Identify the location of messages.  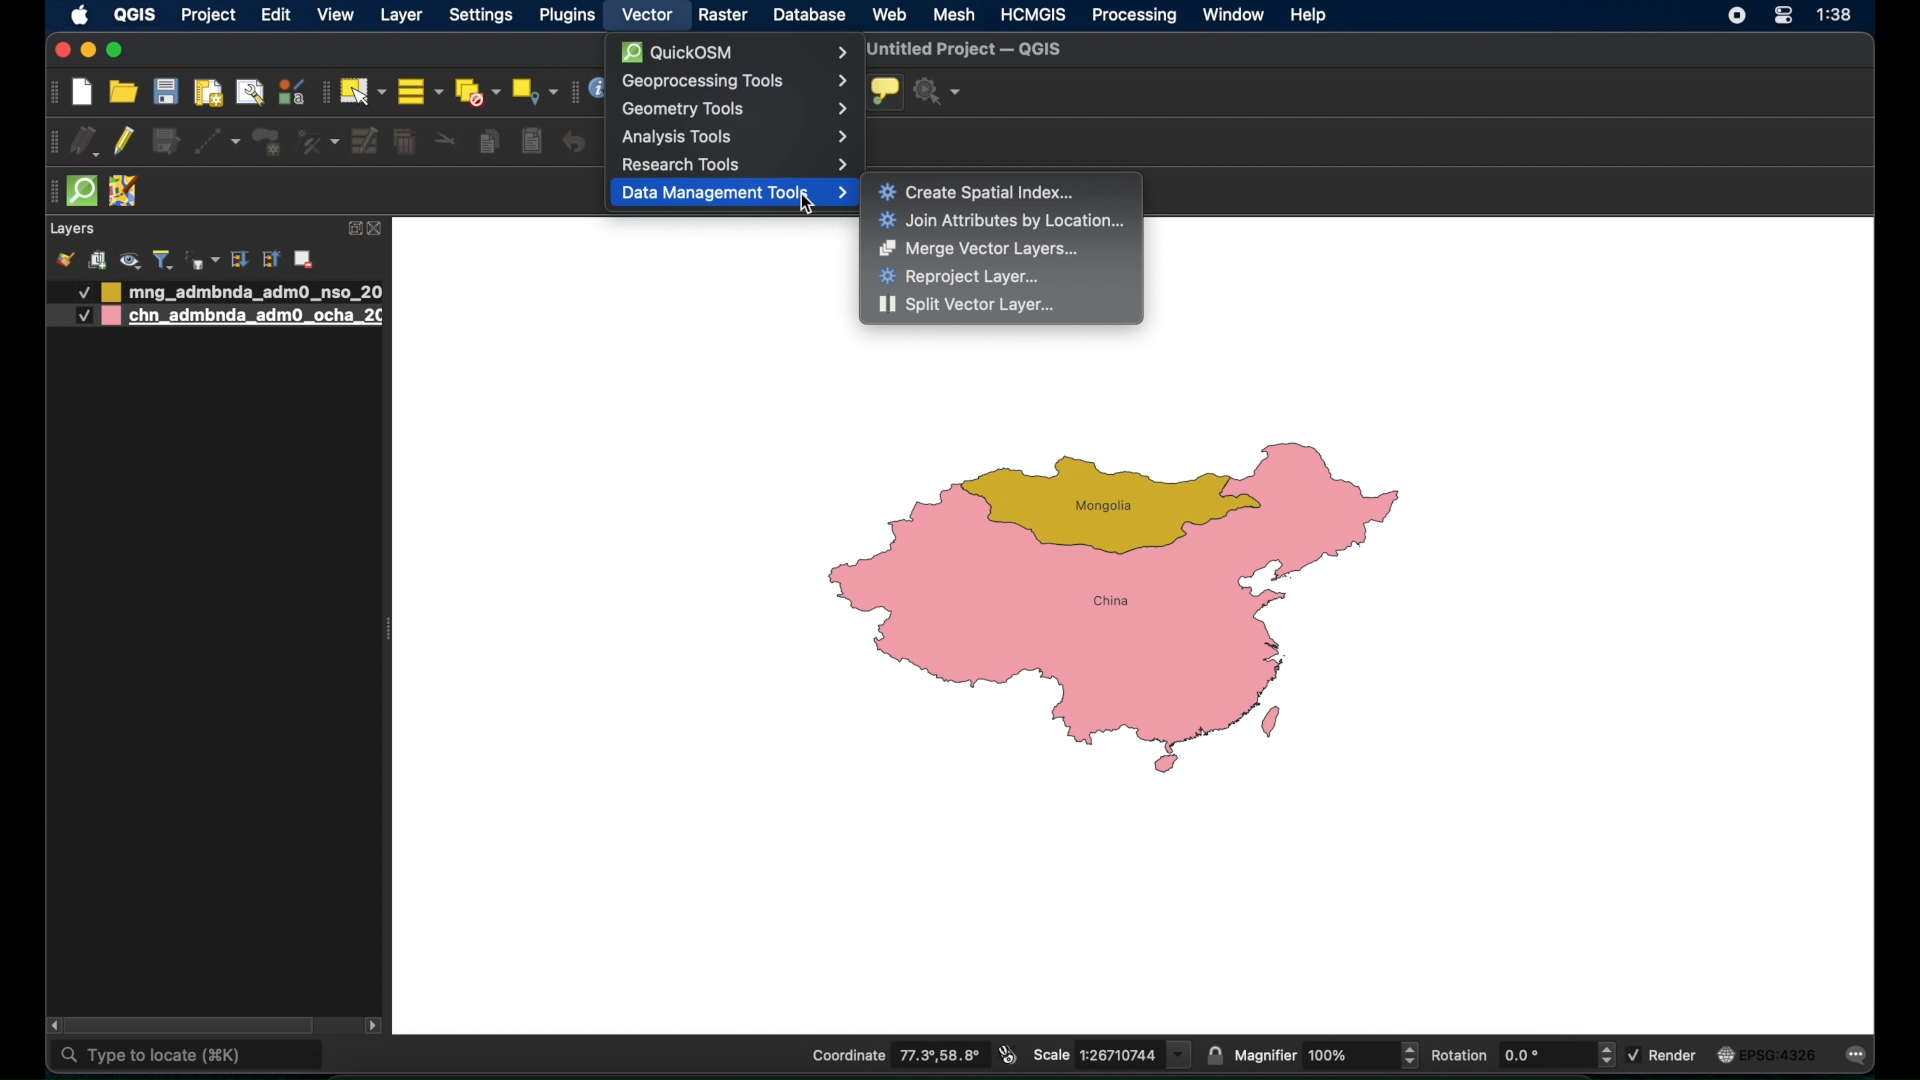
(1860, 1056).